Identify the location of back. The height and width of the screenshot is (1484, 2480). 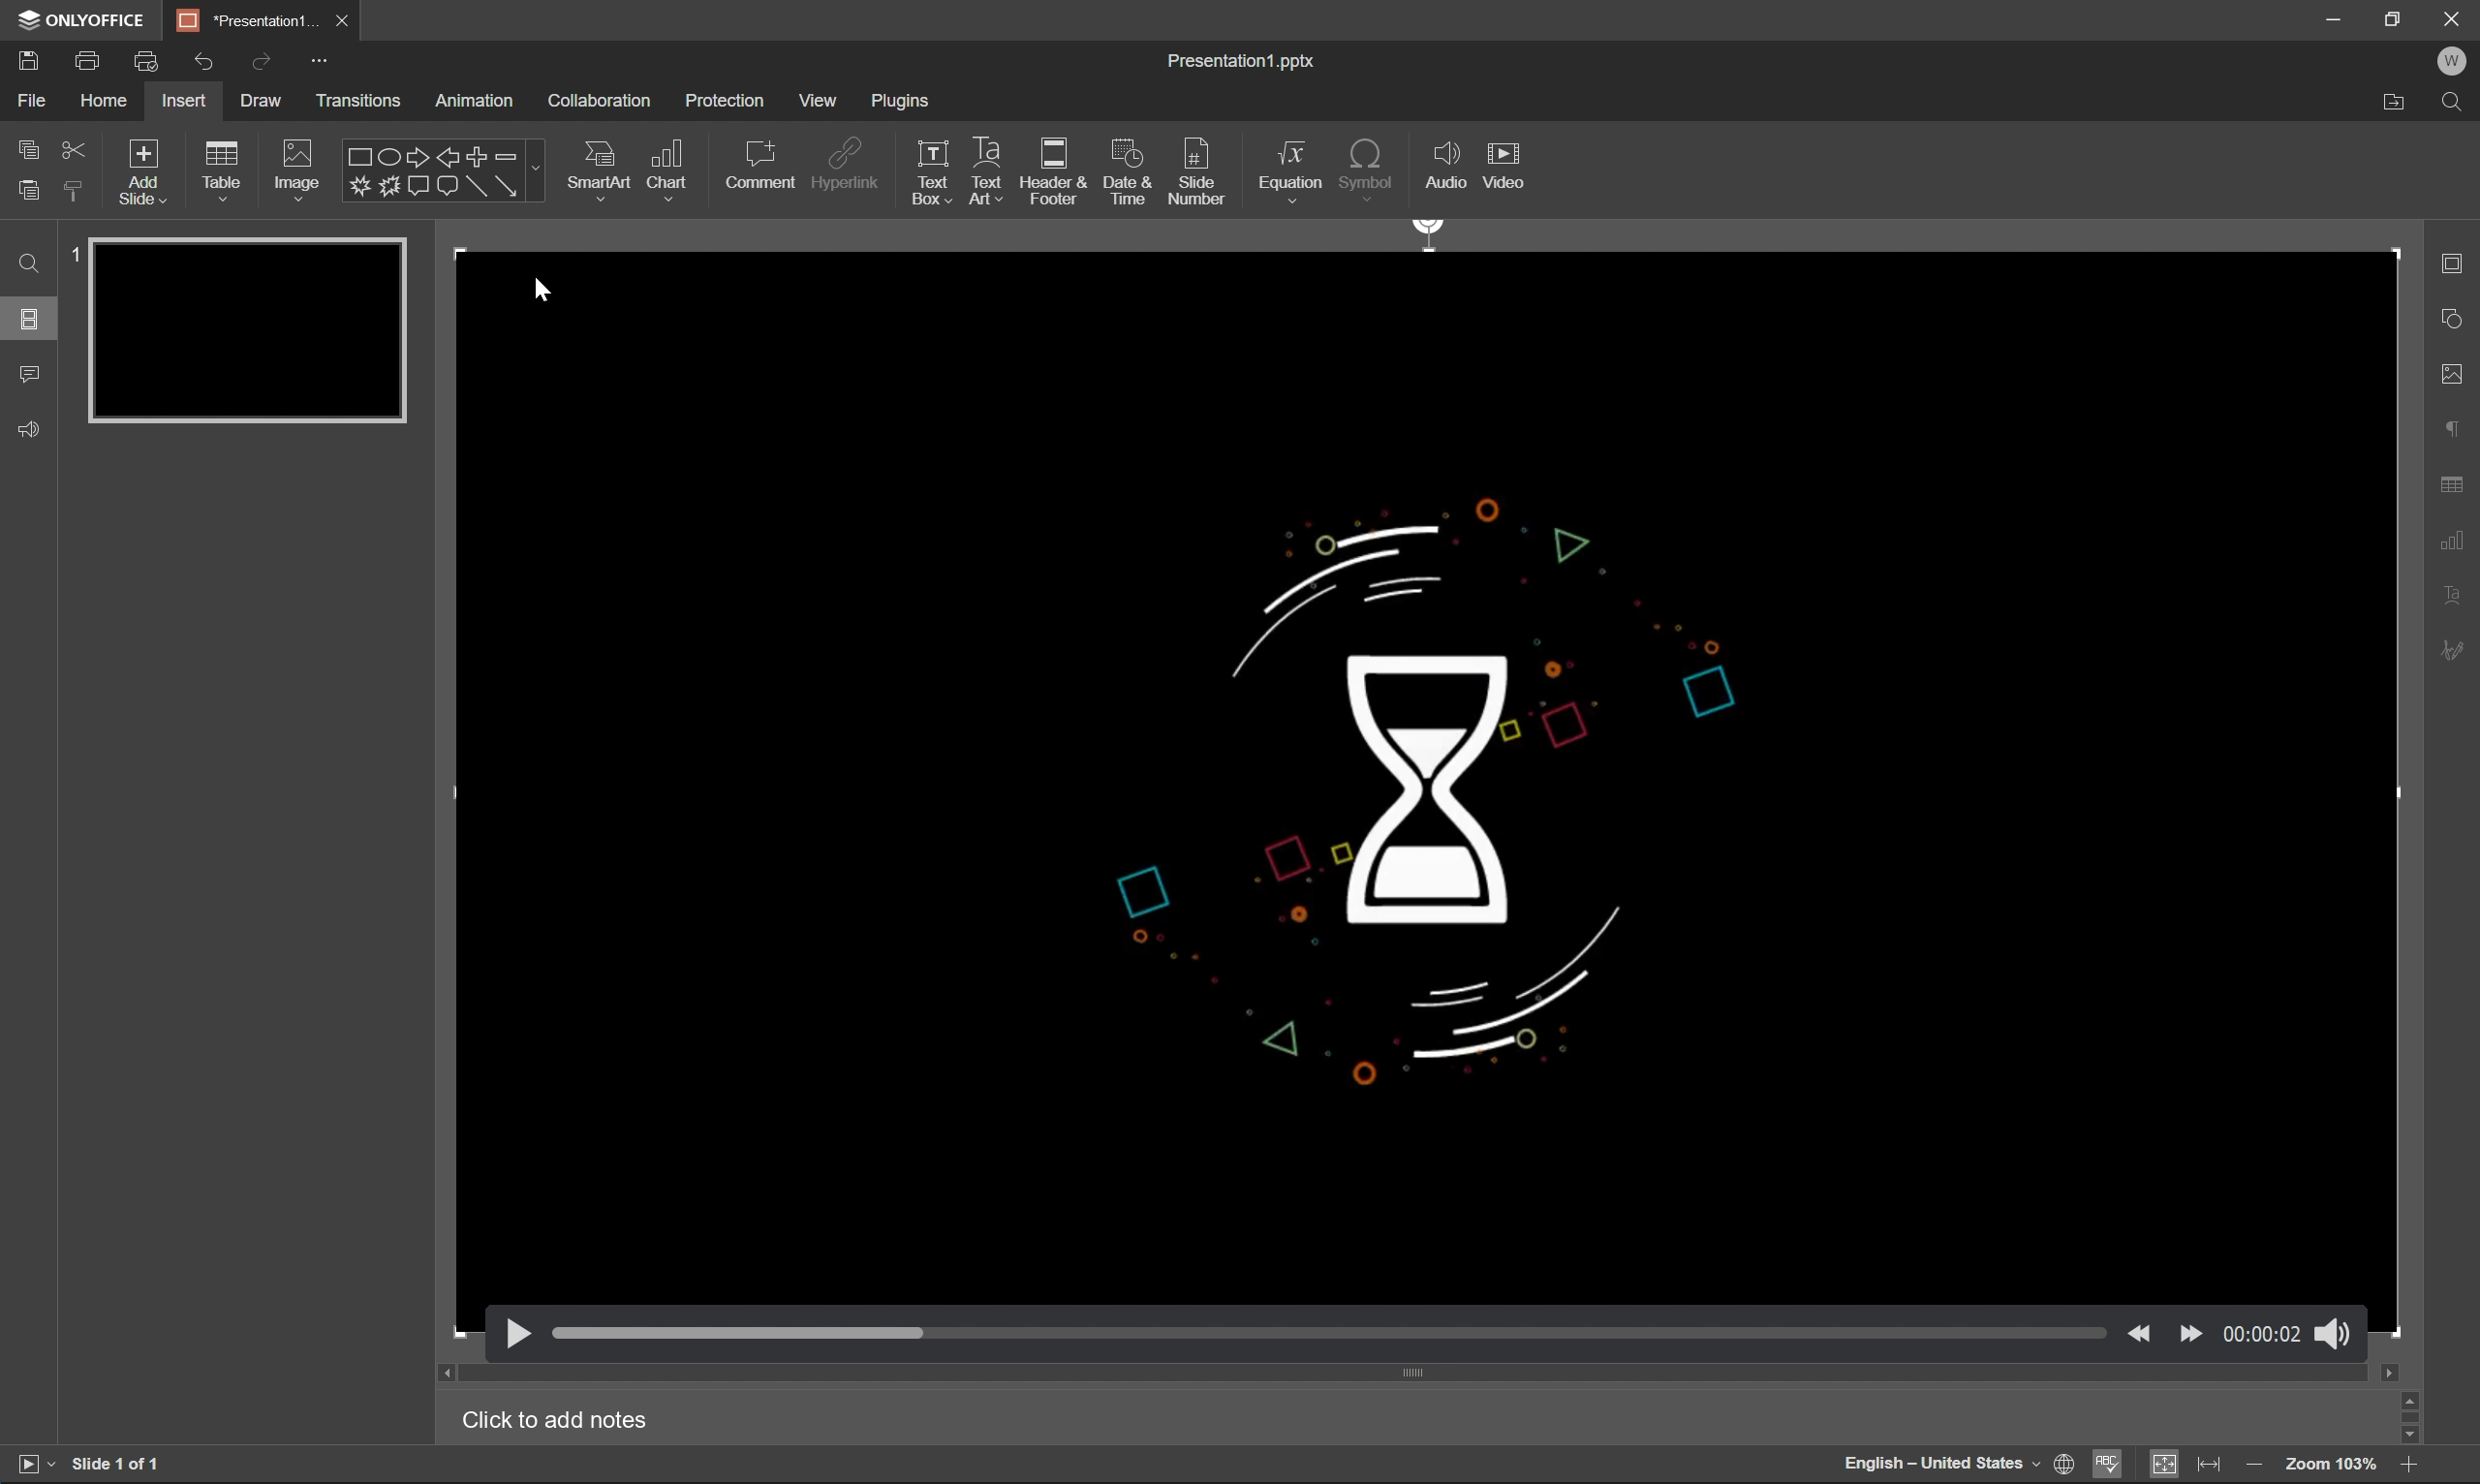
(2139, 1334).